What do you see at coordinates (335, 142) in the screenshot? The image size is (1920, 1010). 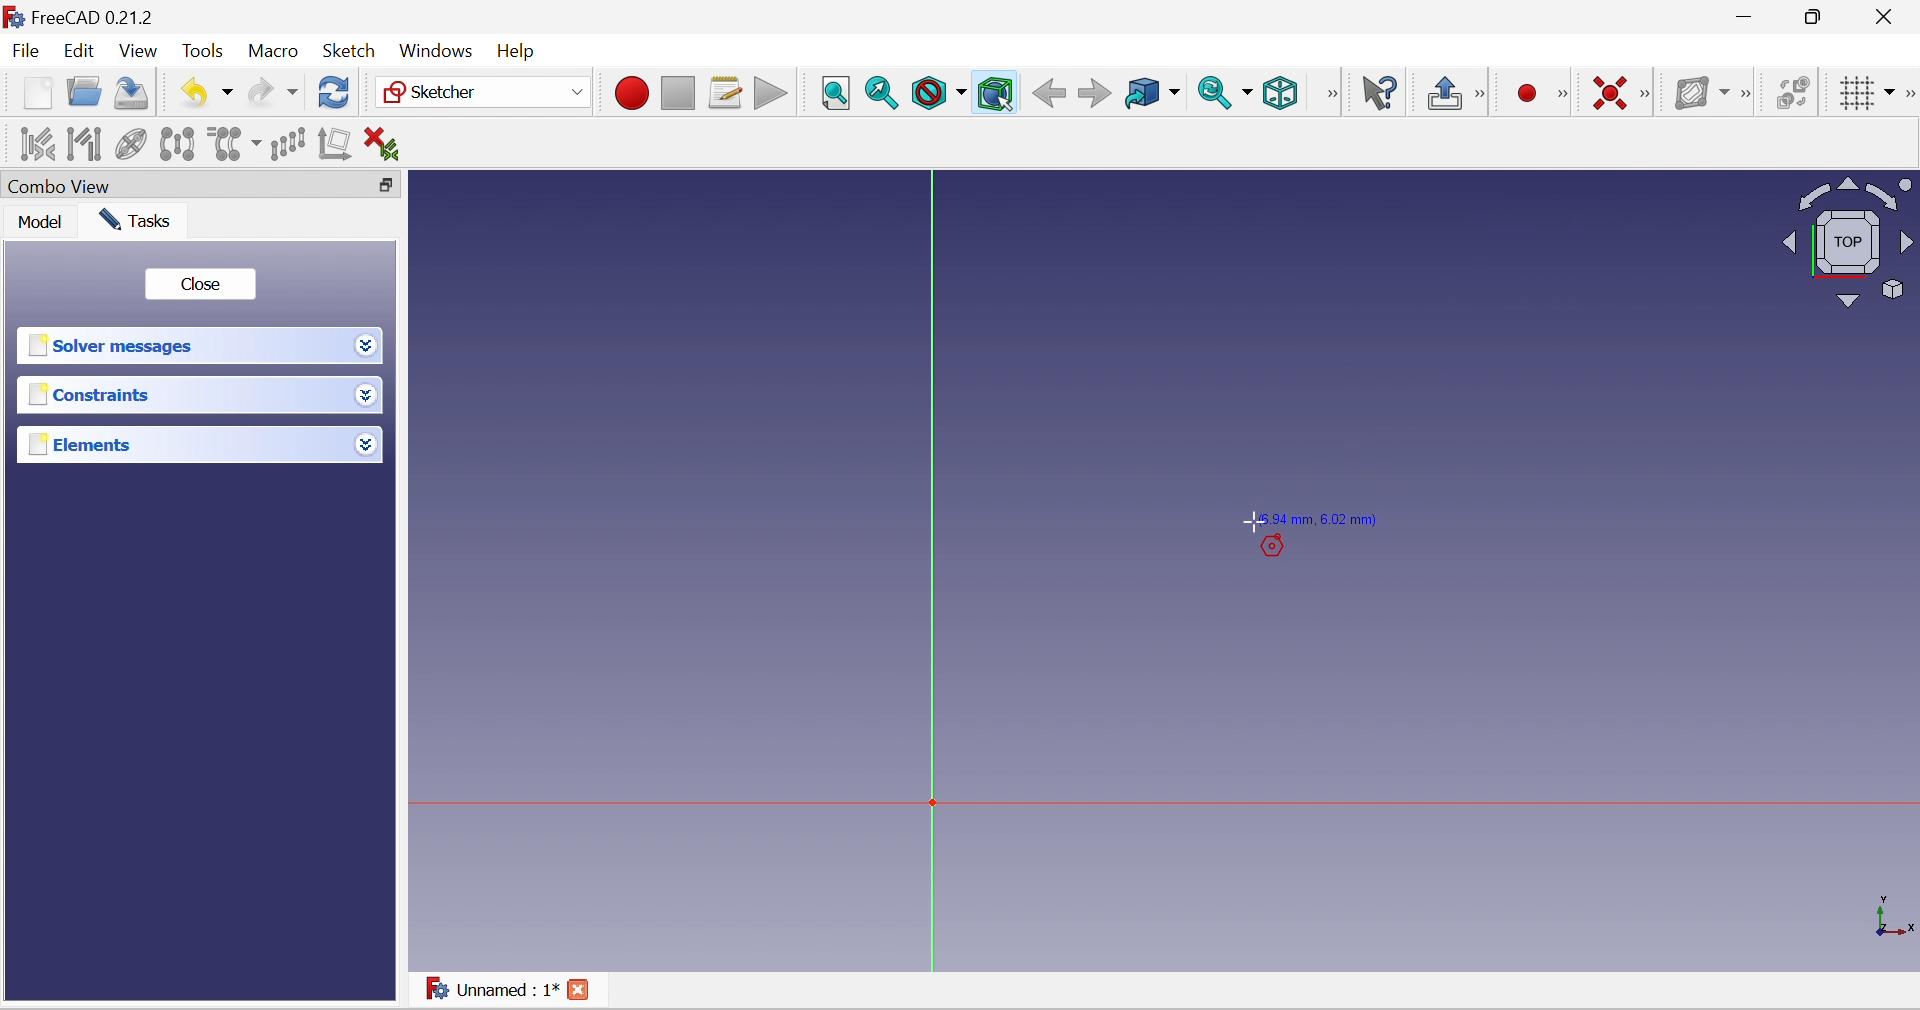 I see `Remove axes alignment` at bounding box center [335, 142].